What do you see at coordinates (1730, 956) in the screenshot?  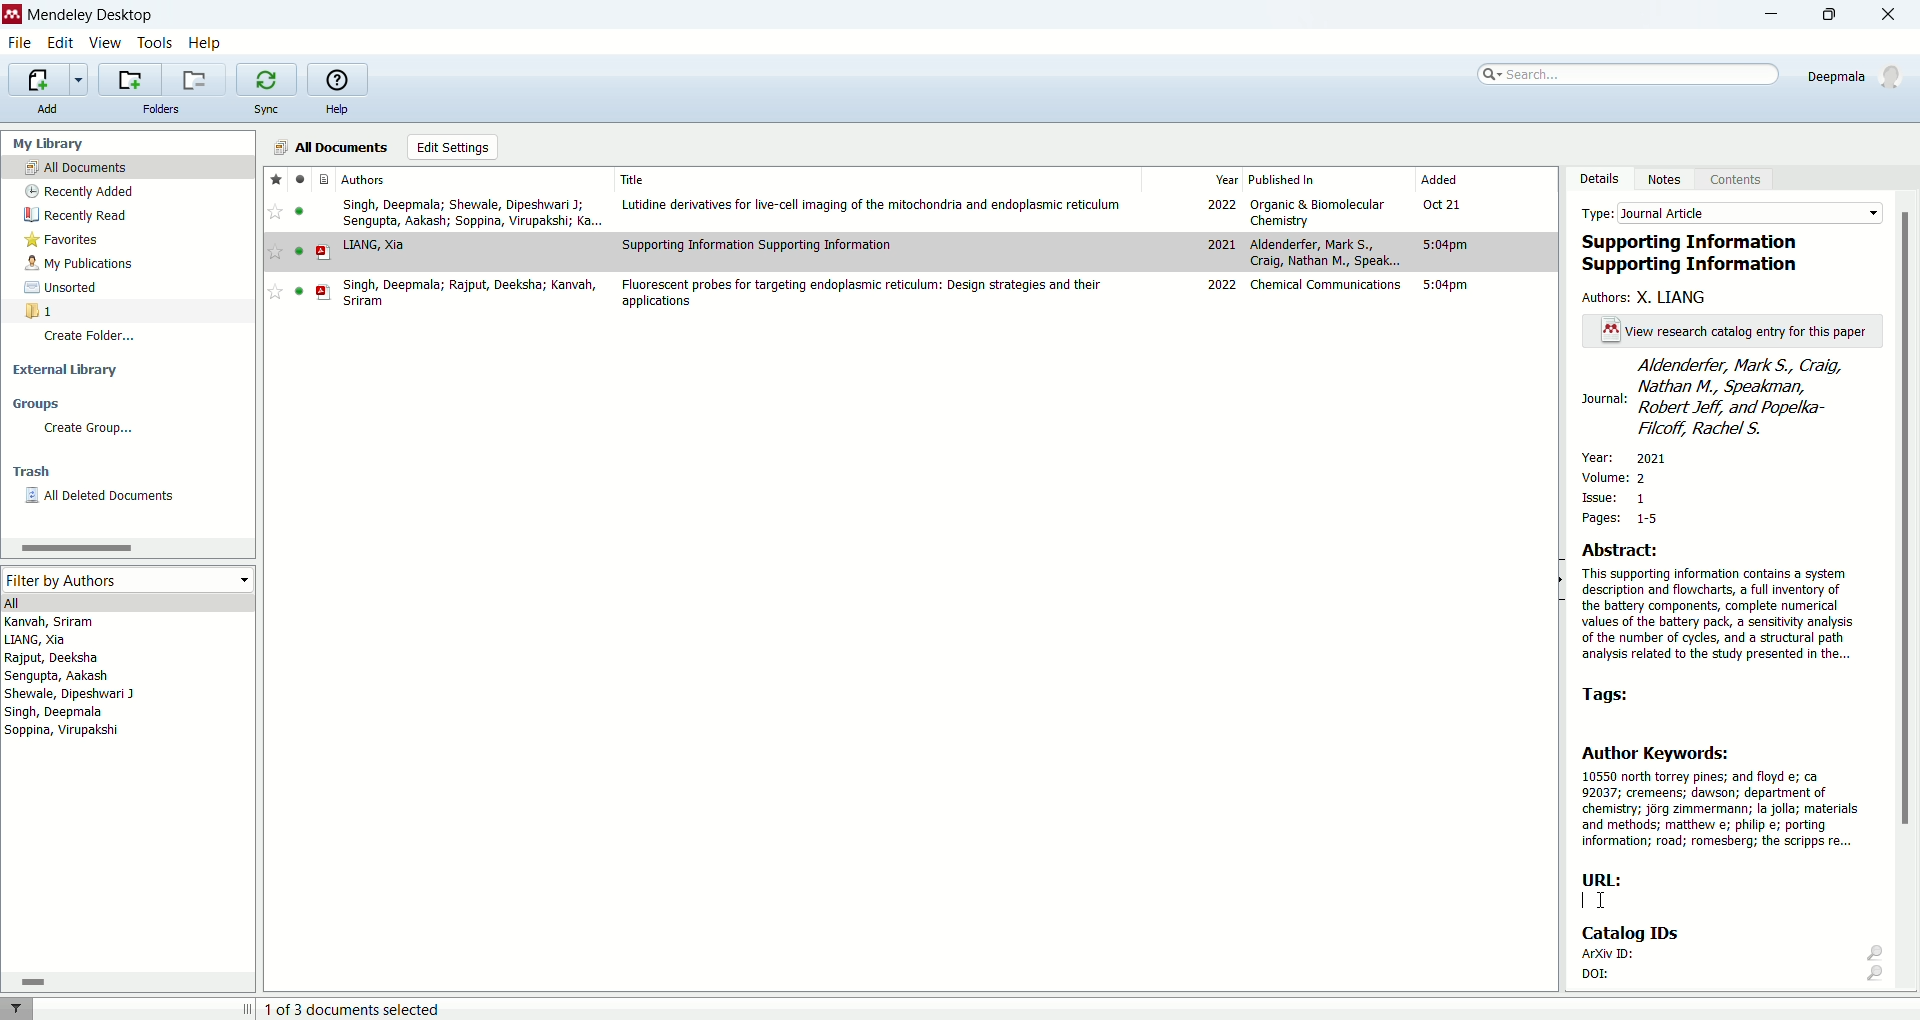 I see `ArXiv ID: ` at bounding box center [1730, 956].